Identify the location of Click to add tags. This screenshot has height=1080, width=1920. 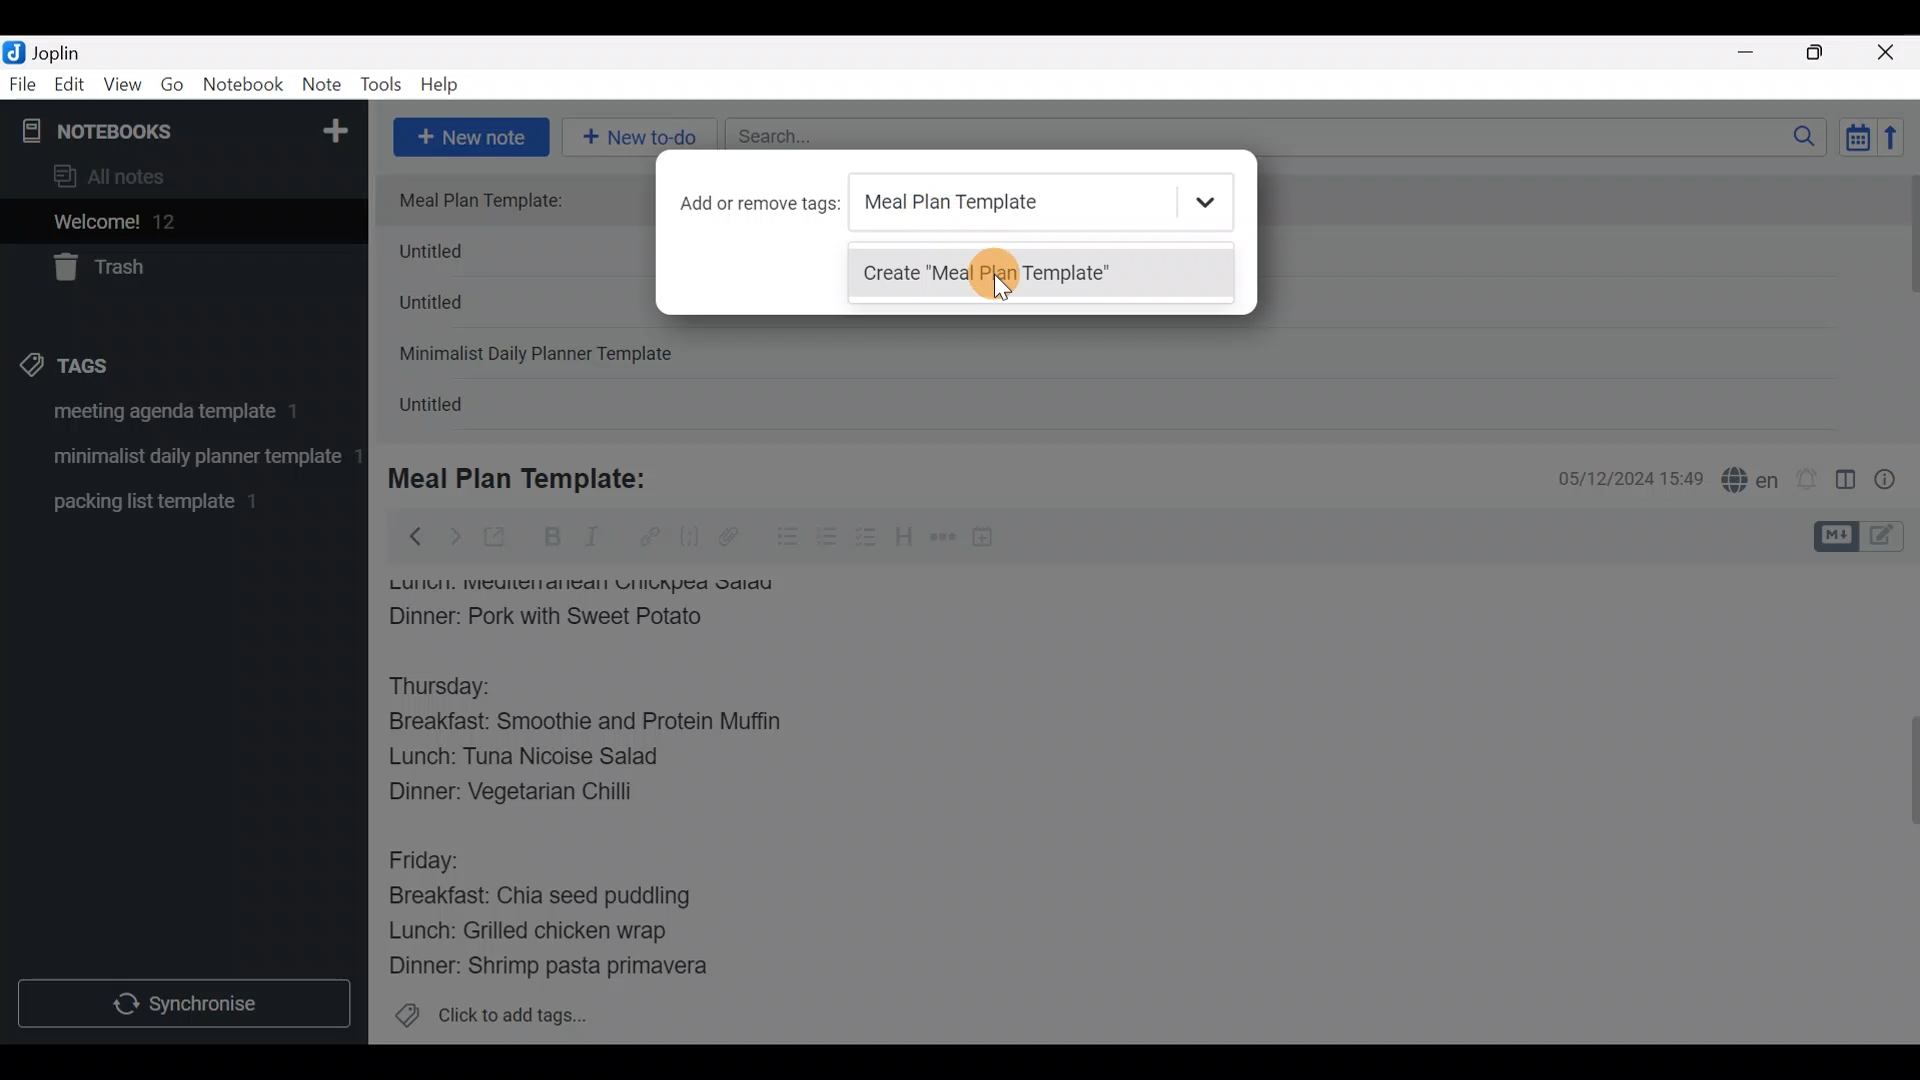
(490, 1022).